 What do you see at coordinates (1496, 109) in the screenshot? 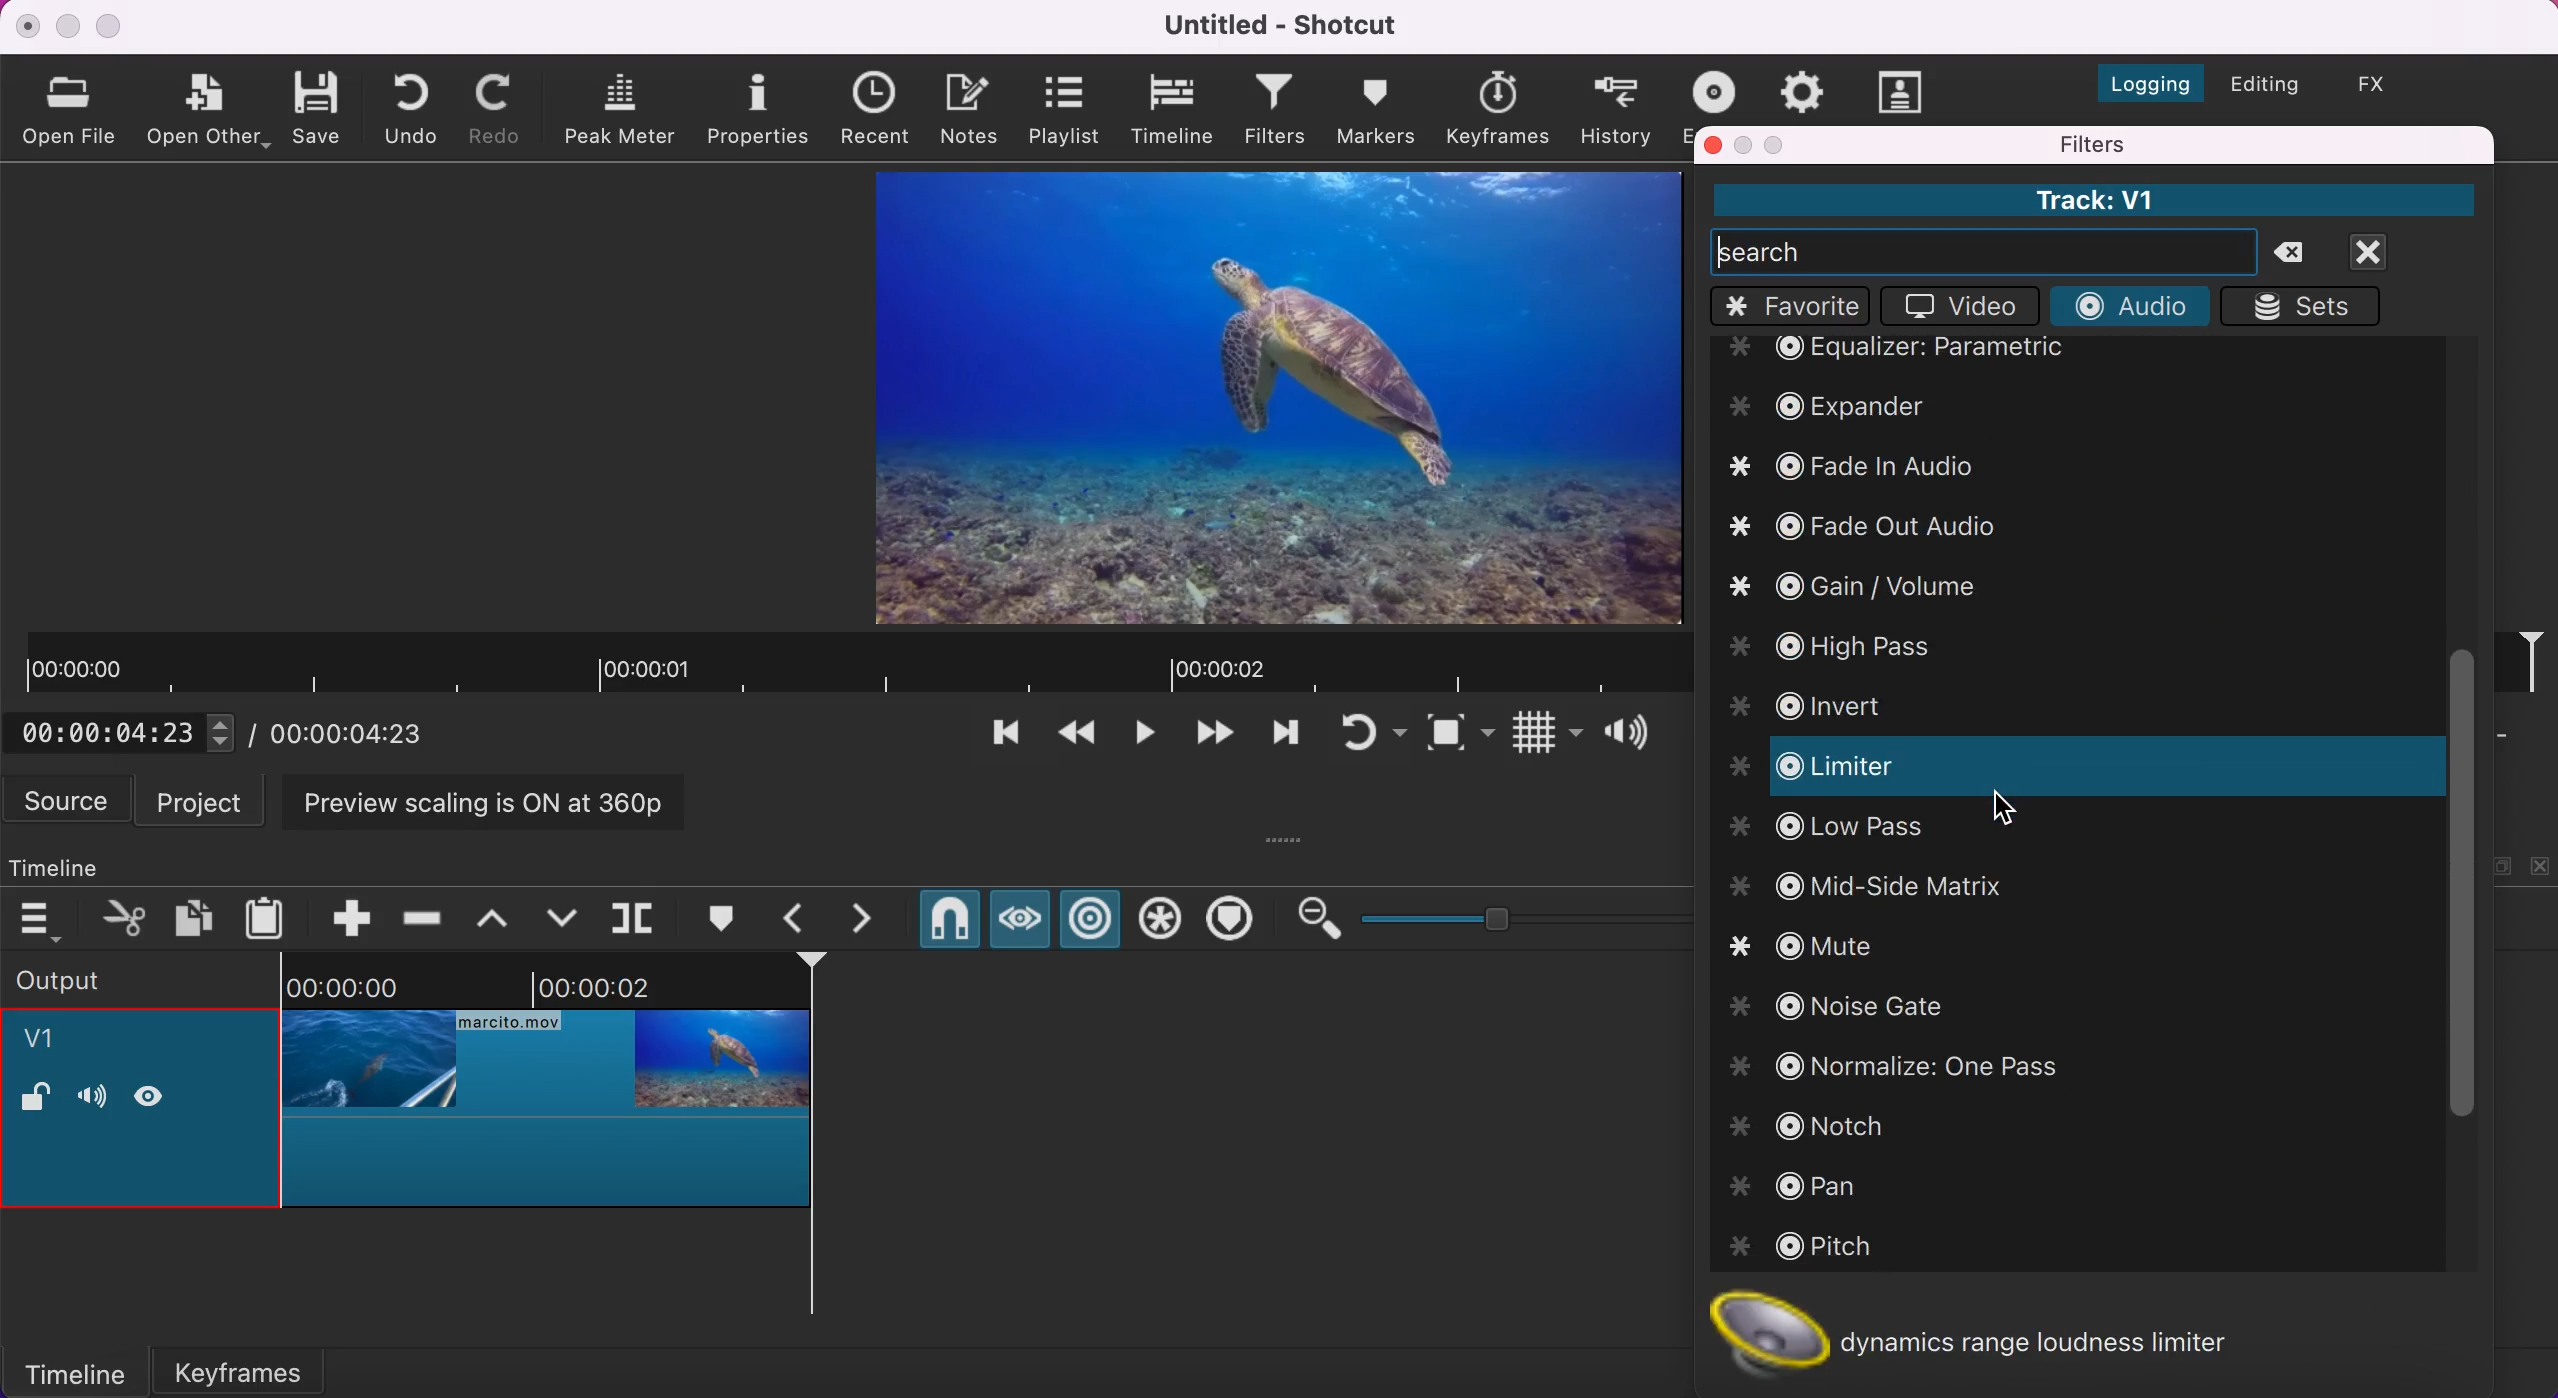
I see `keyframes` at bounding box center [1496, 109].